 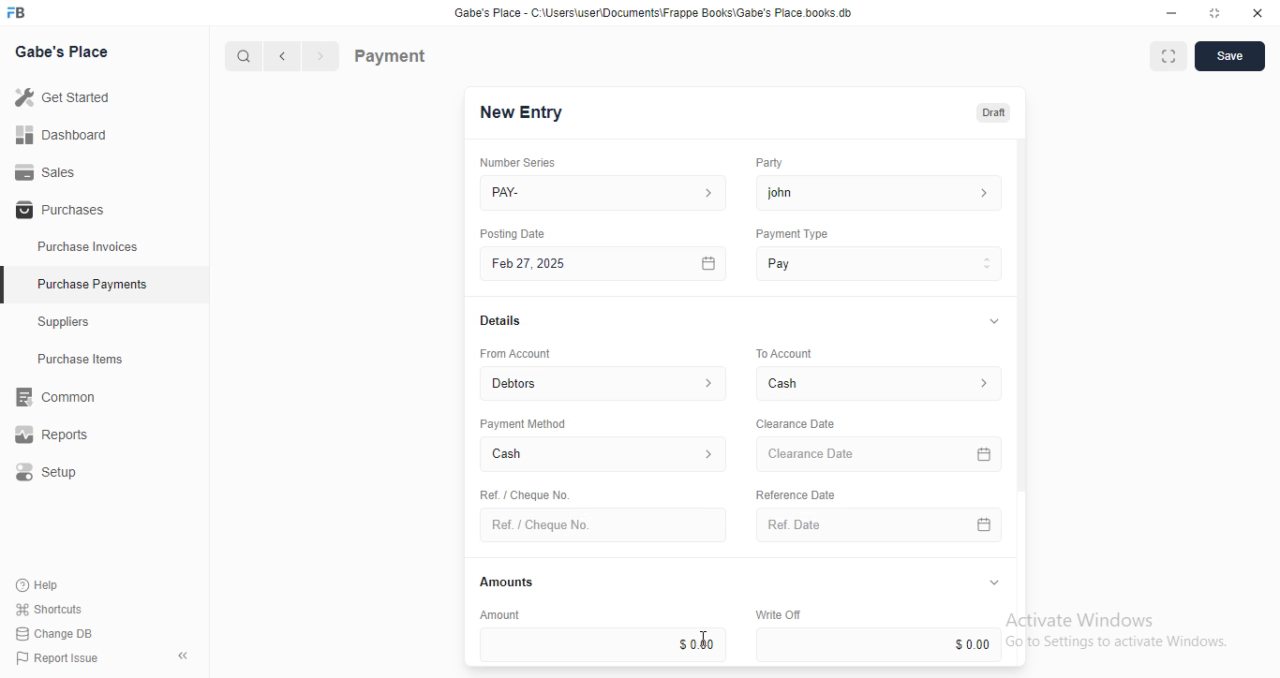 What do you see at coordinates (91, 284) in the screenshot?
I see `Purchase Payments` at bounding box center [91, 284].